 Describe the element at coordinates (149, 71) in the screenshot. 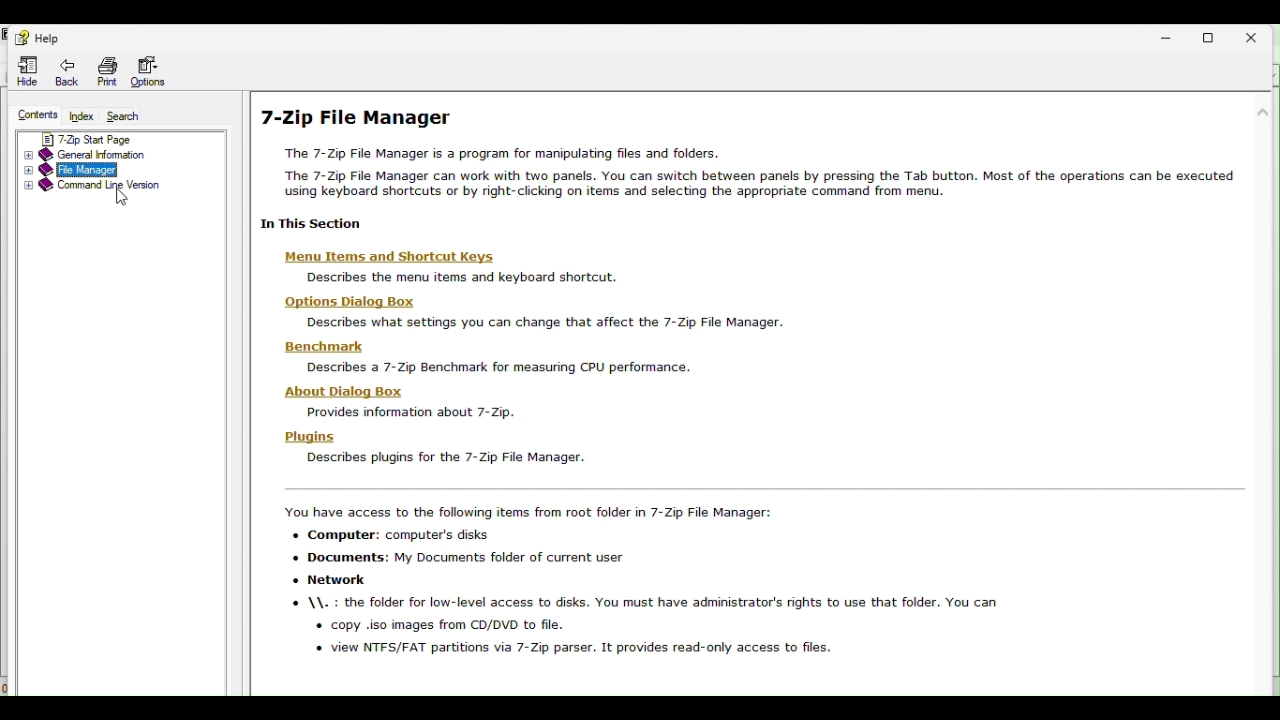

I see `Options` at that location.